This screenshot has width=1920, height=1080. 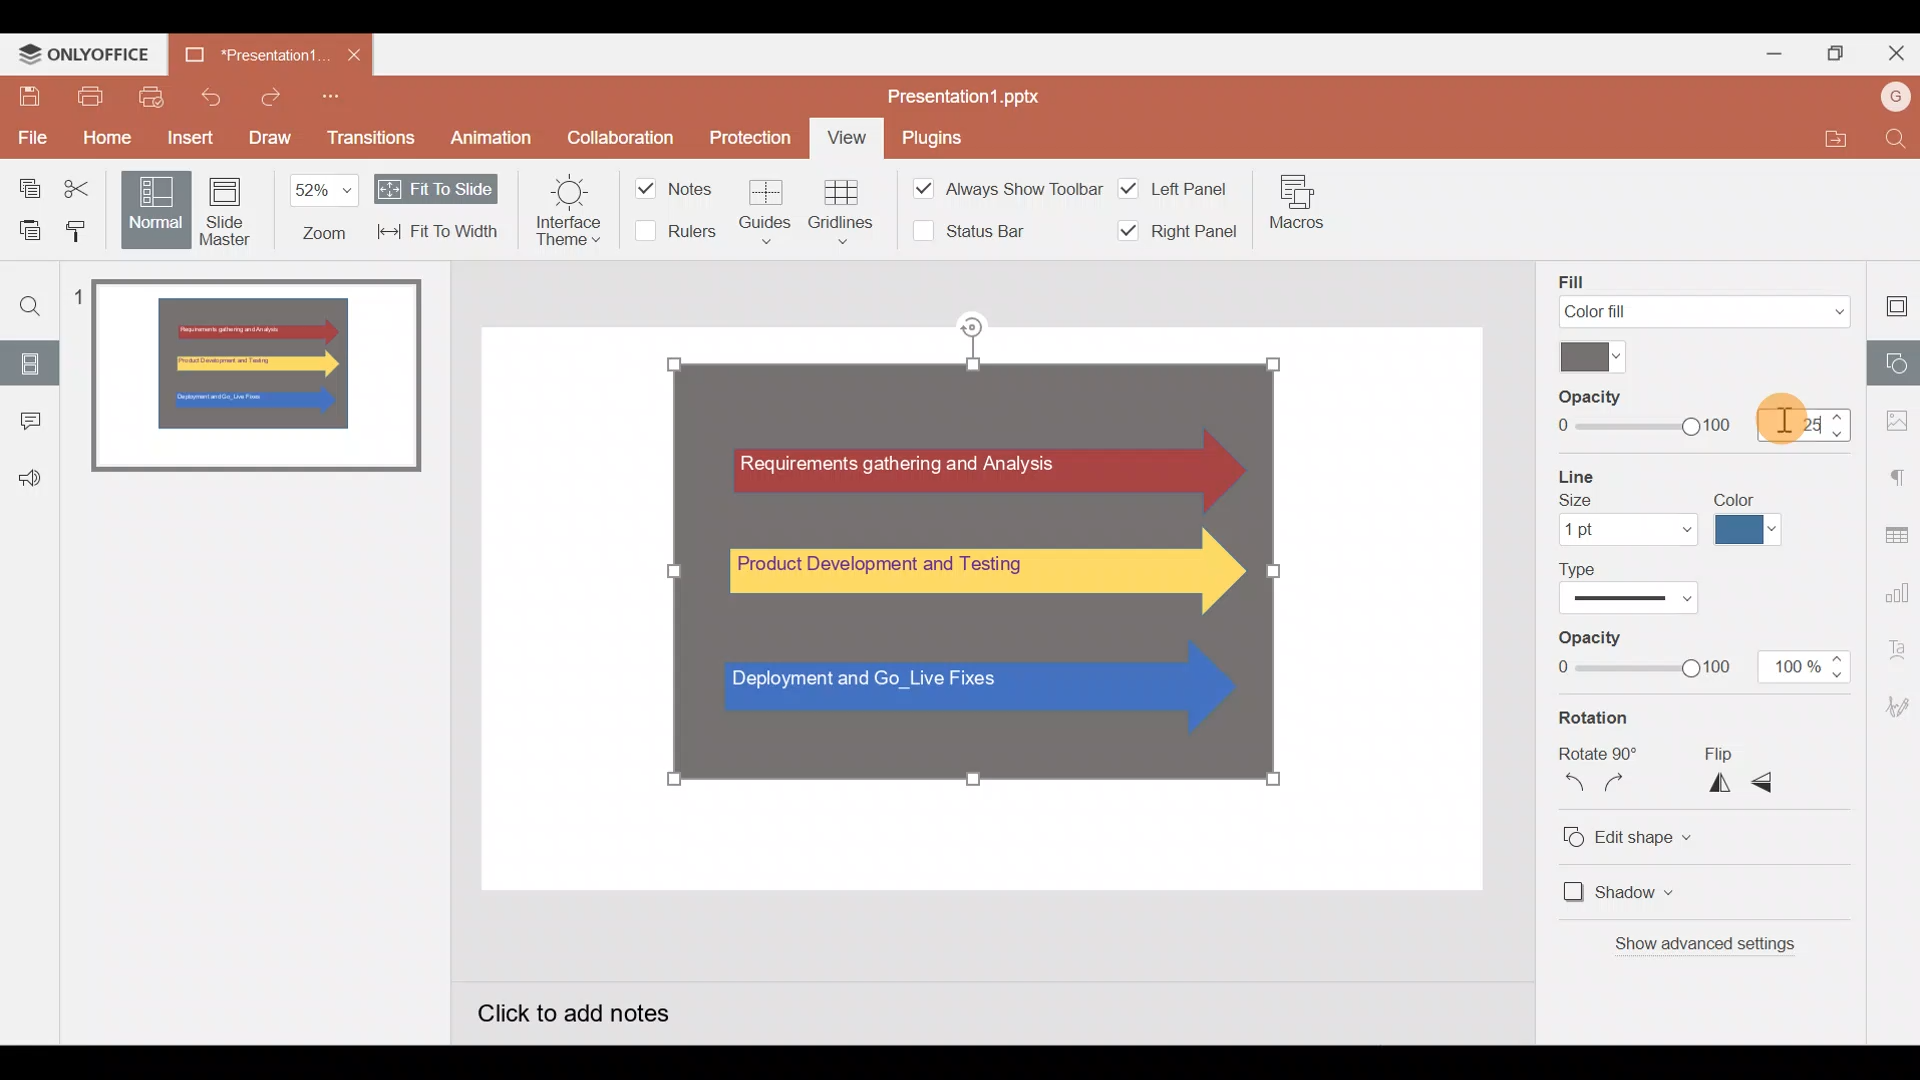 I want to click on File, so click(x=30, y=134).